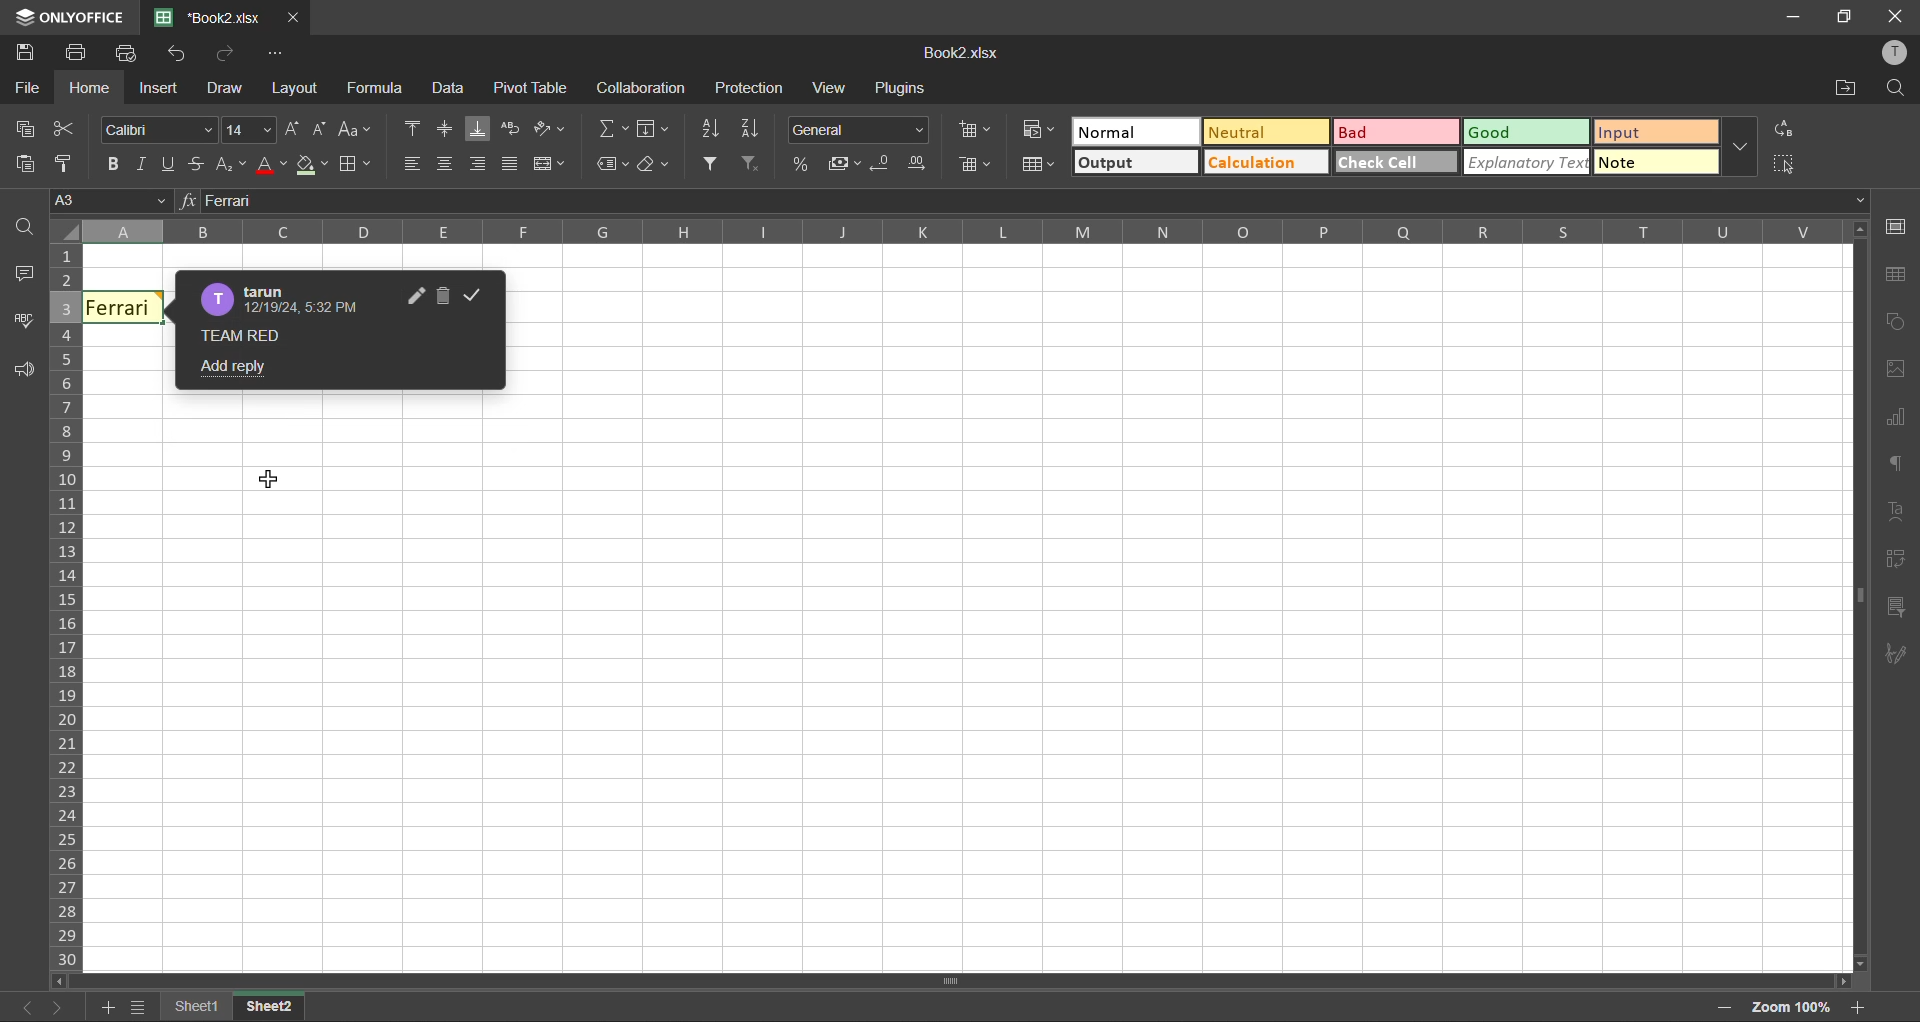 The image size is (1920, 1022). Describe the element at coordinates (250, 128) in the screenshot. I see `font size` at that location.